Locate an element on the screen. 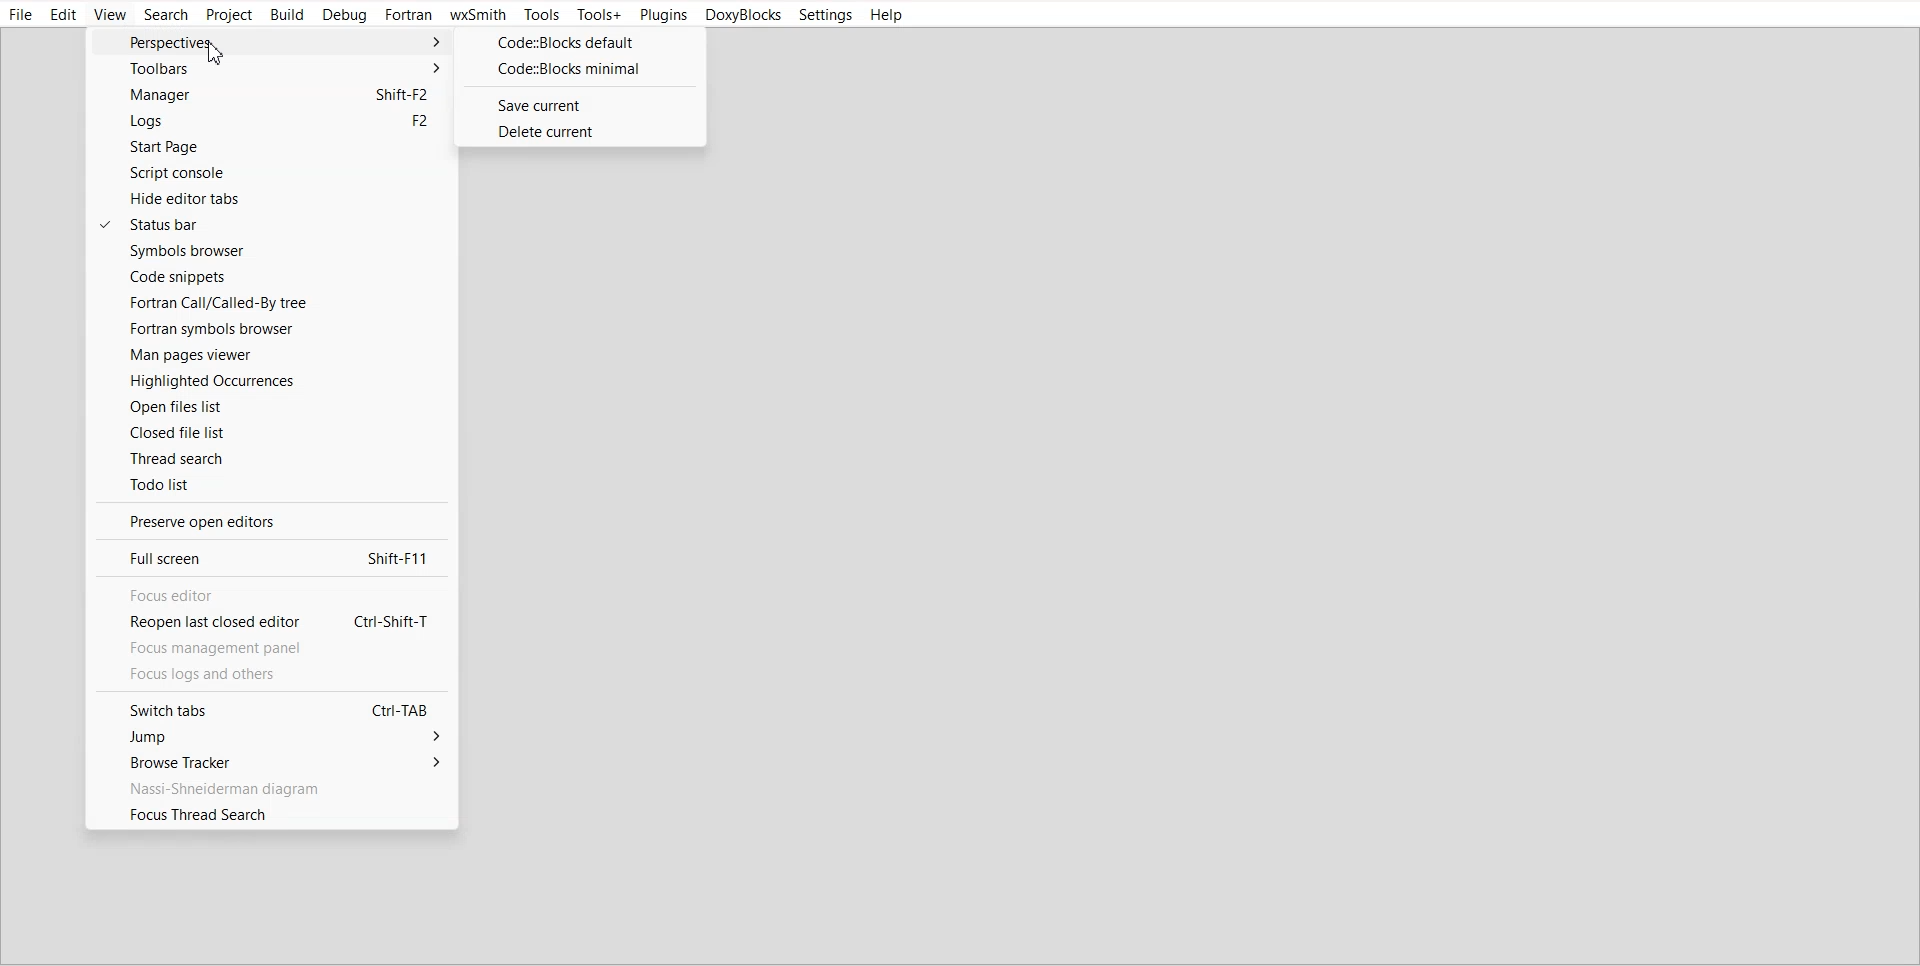 The image size is (1920, 966). Fortran symbols browser is located at coordinates (270, 329).